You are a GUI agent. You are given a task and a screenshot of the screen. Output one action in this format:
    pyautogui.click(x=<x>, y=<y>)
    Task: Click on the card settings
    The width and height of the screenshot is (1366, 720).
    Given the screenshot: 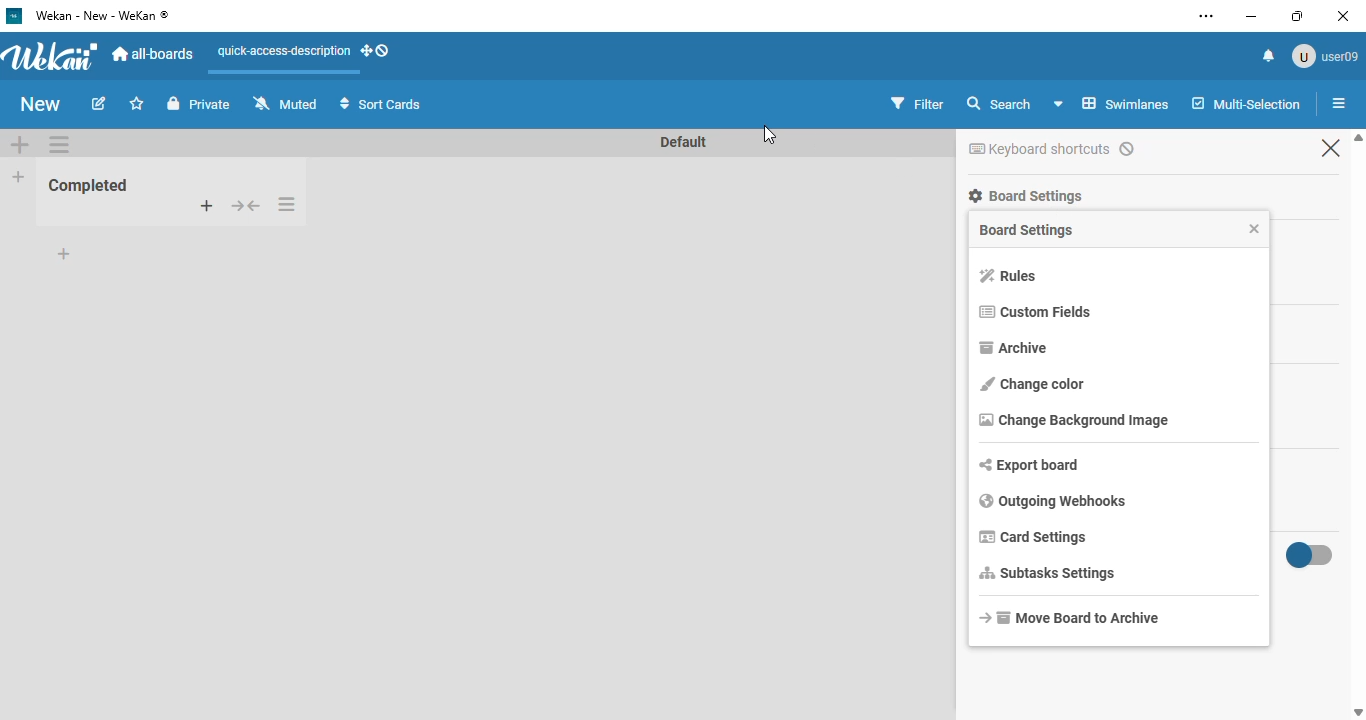 What is the action you would take?
    pyautogui.click(x=1033, y=537)
    